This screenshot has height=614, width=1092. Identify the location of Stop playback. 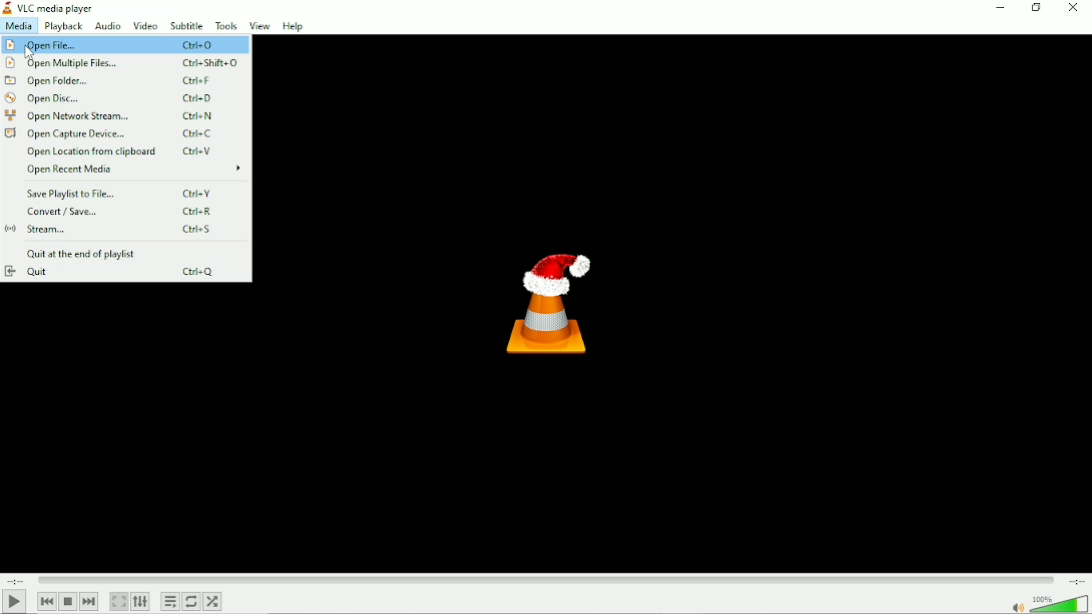
(67, 602).